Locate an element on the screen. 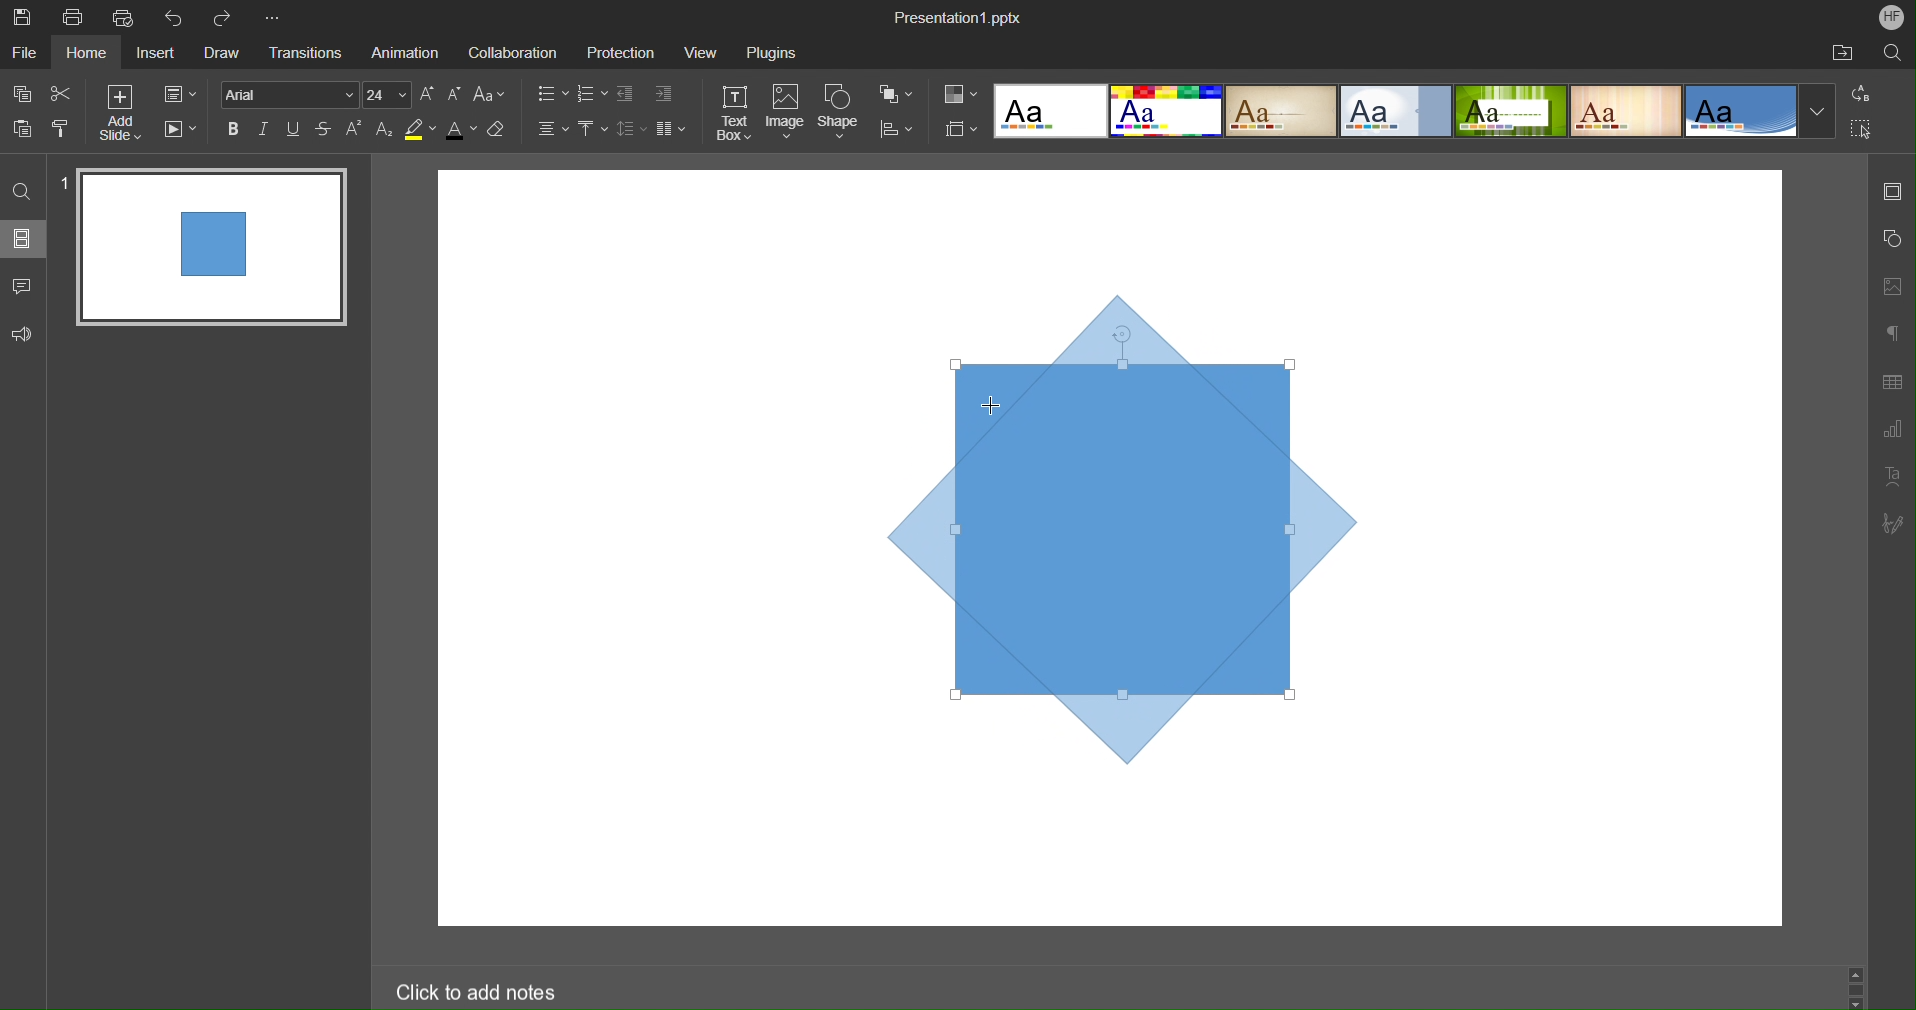  Line Spacing is located at coordinates (632, 128).